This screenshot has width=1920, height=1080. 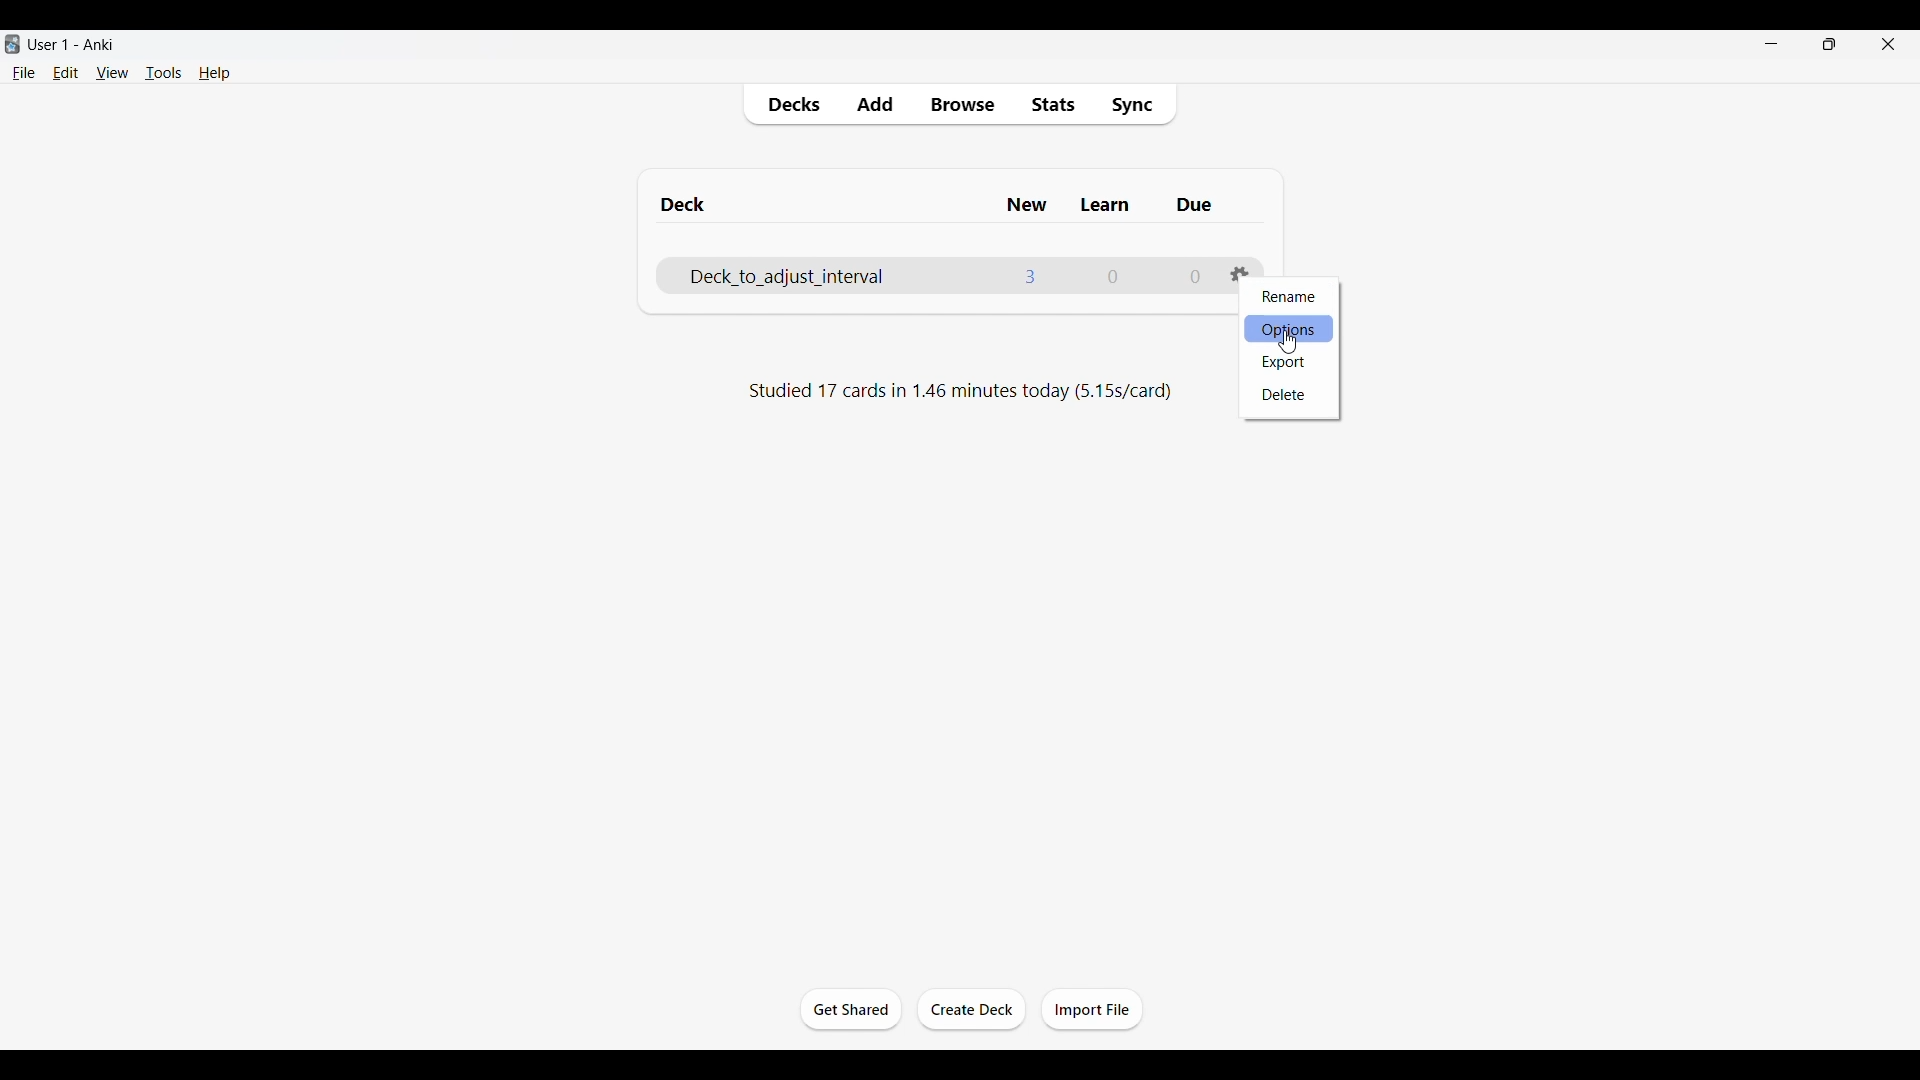 I want to click on User 1 - Anki, so click(x=72, y=44).